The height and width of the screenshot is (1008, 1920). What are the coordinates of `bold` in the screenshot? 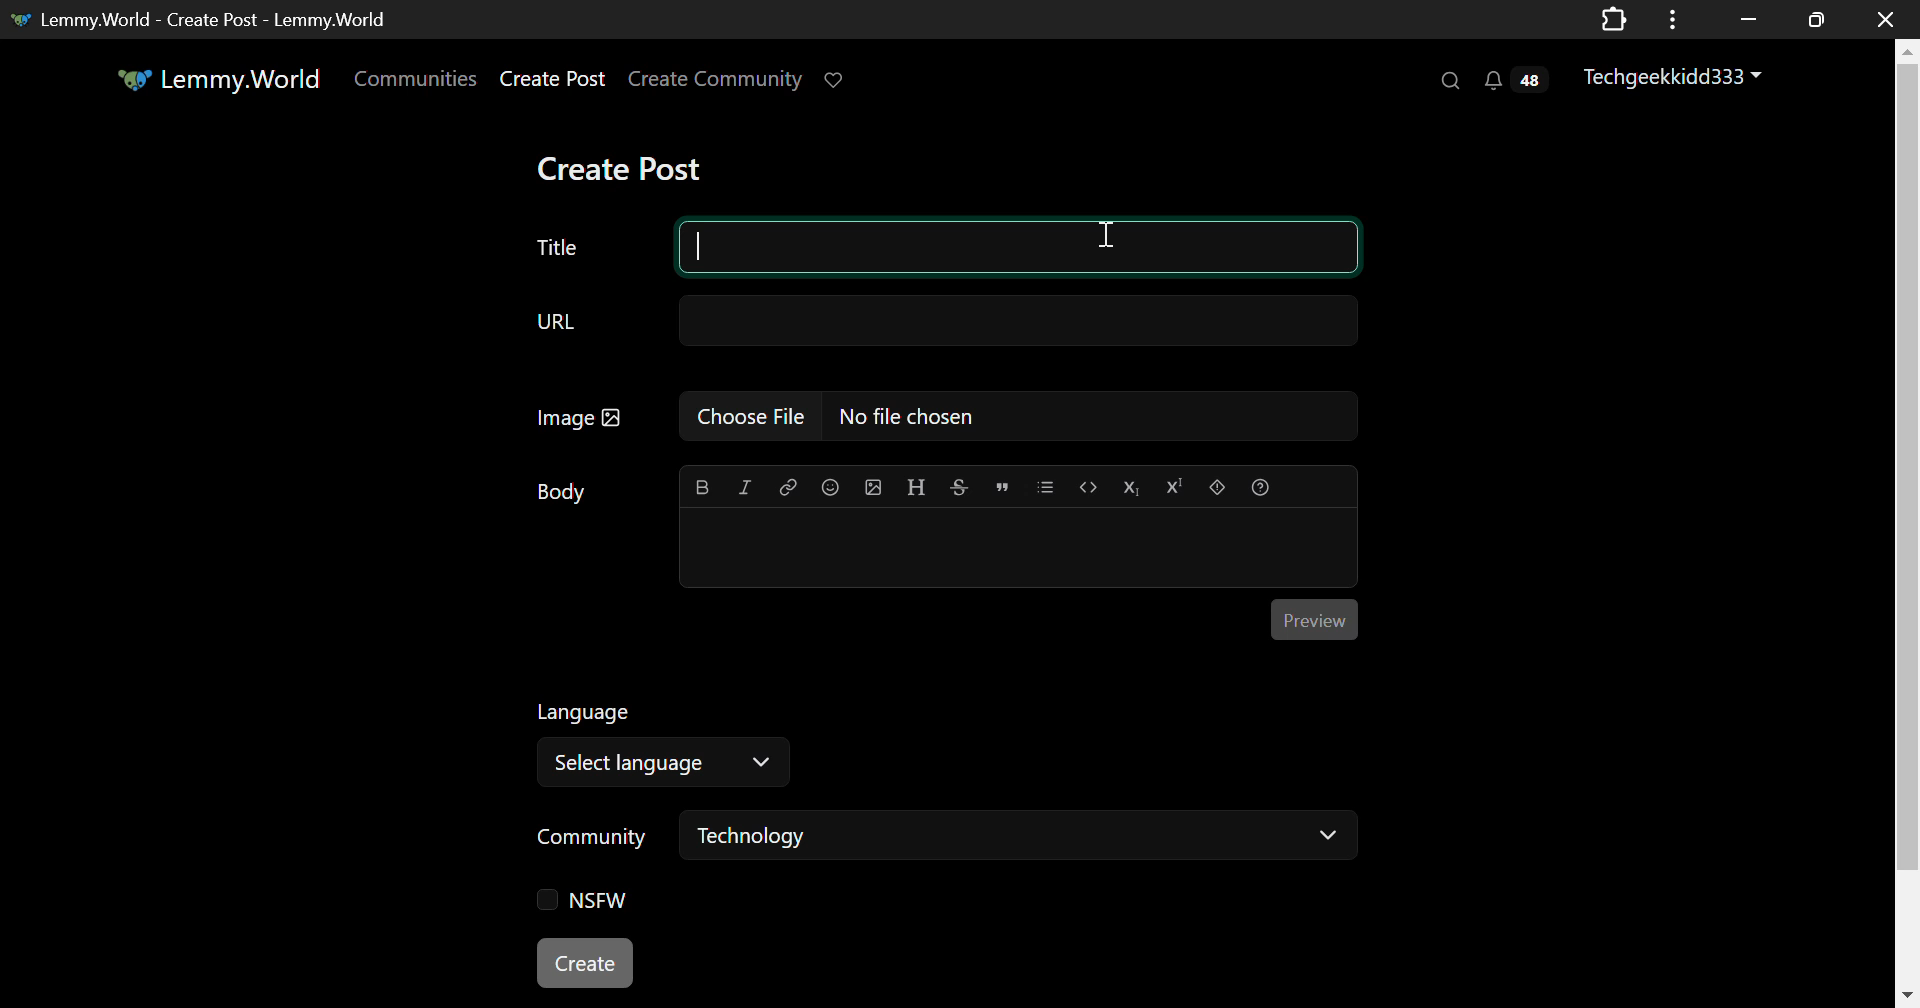 It's located at (703, 487).